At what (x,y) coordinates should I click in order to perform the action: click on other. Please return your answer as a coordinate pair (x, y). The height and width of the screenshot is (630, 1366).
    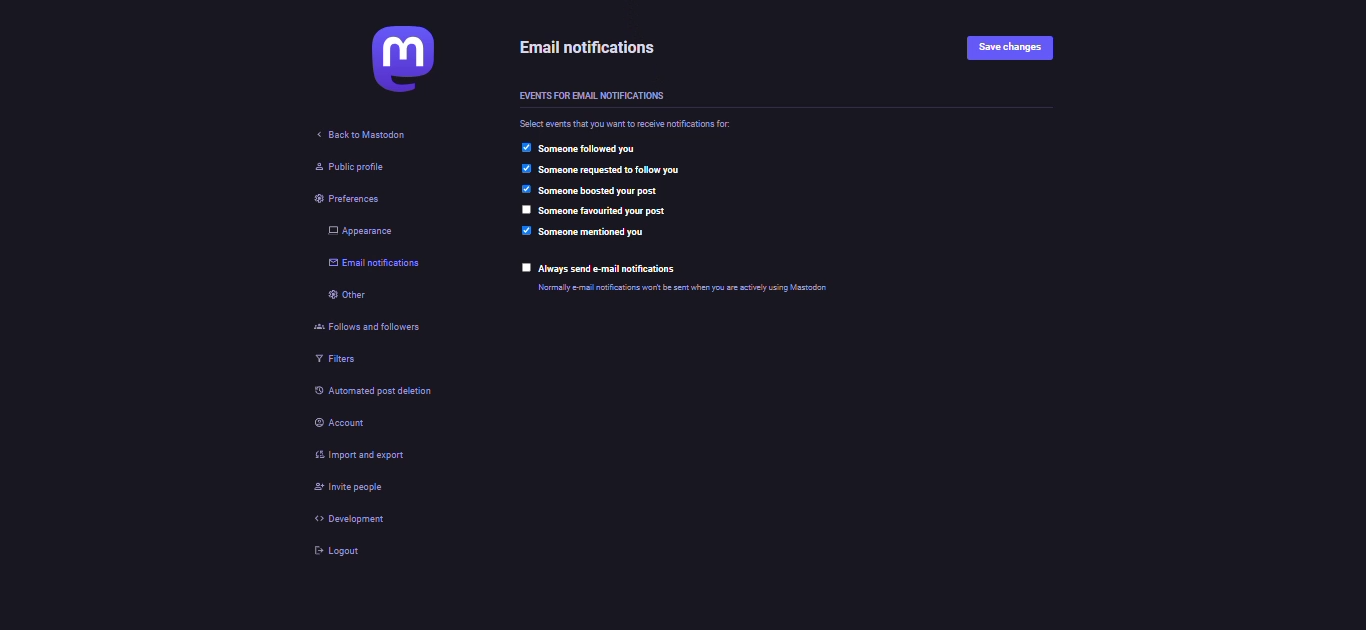
    Looking at the image, I should click on (342, 296).